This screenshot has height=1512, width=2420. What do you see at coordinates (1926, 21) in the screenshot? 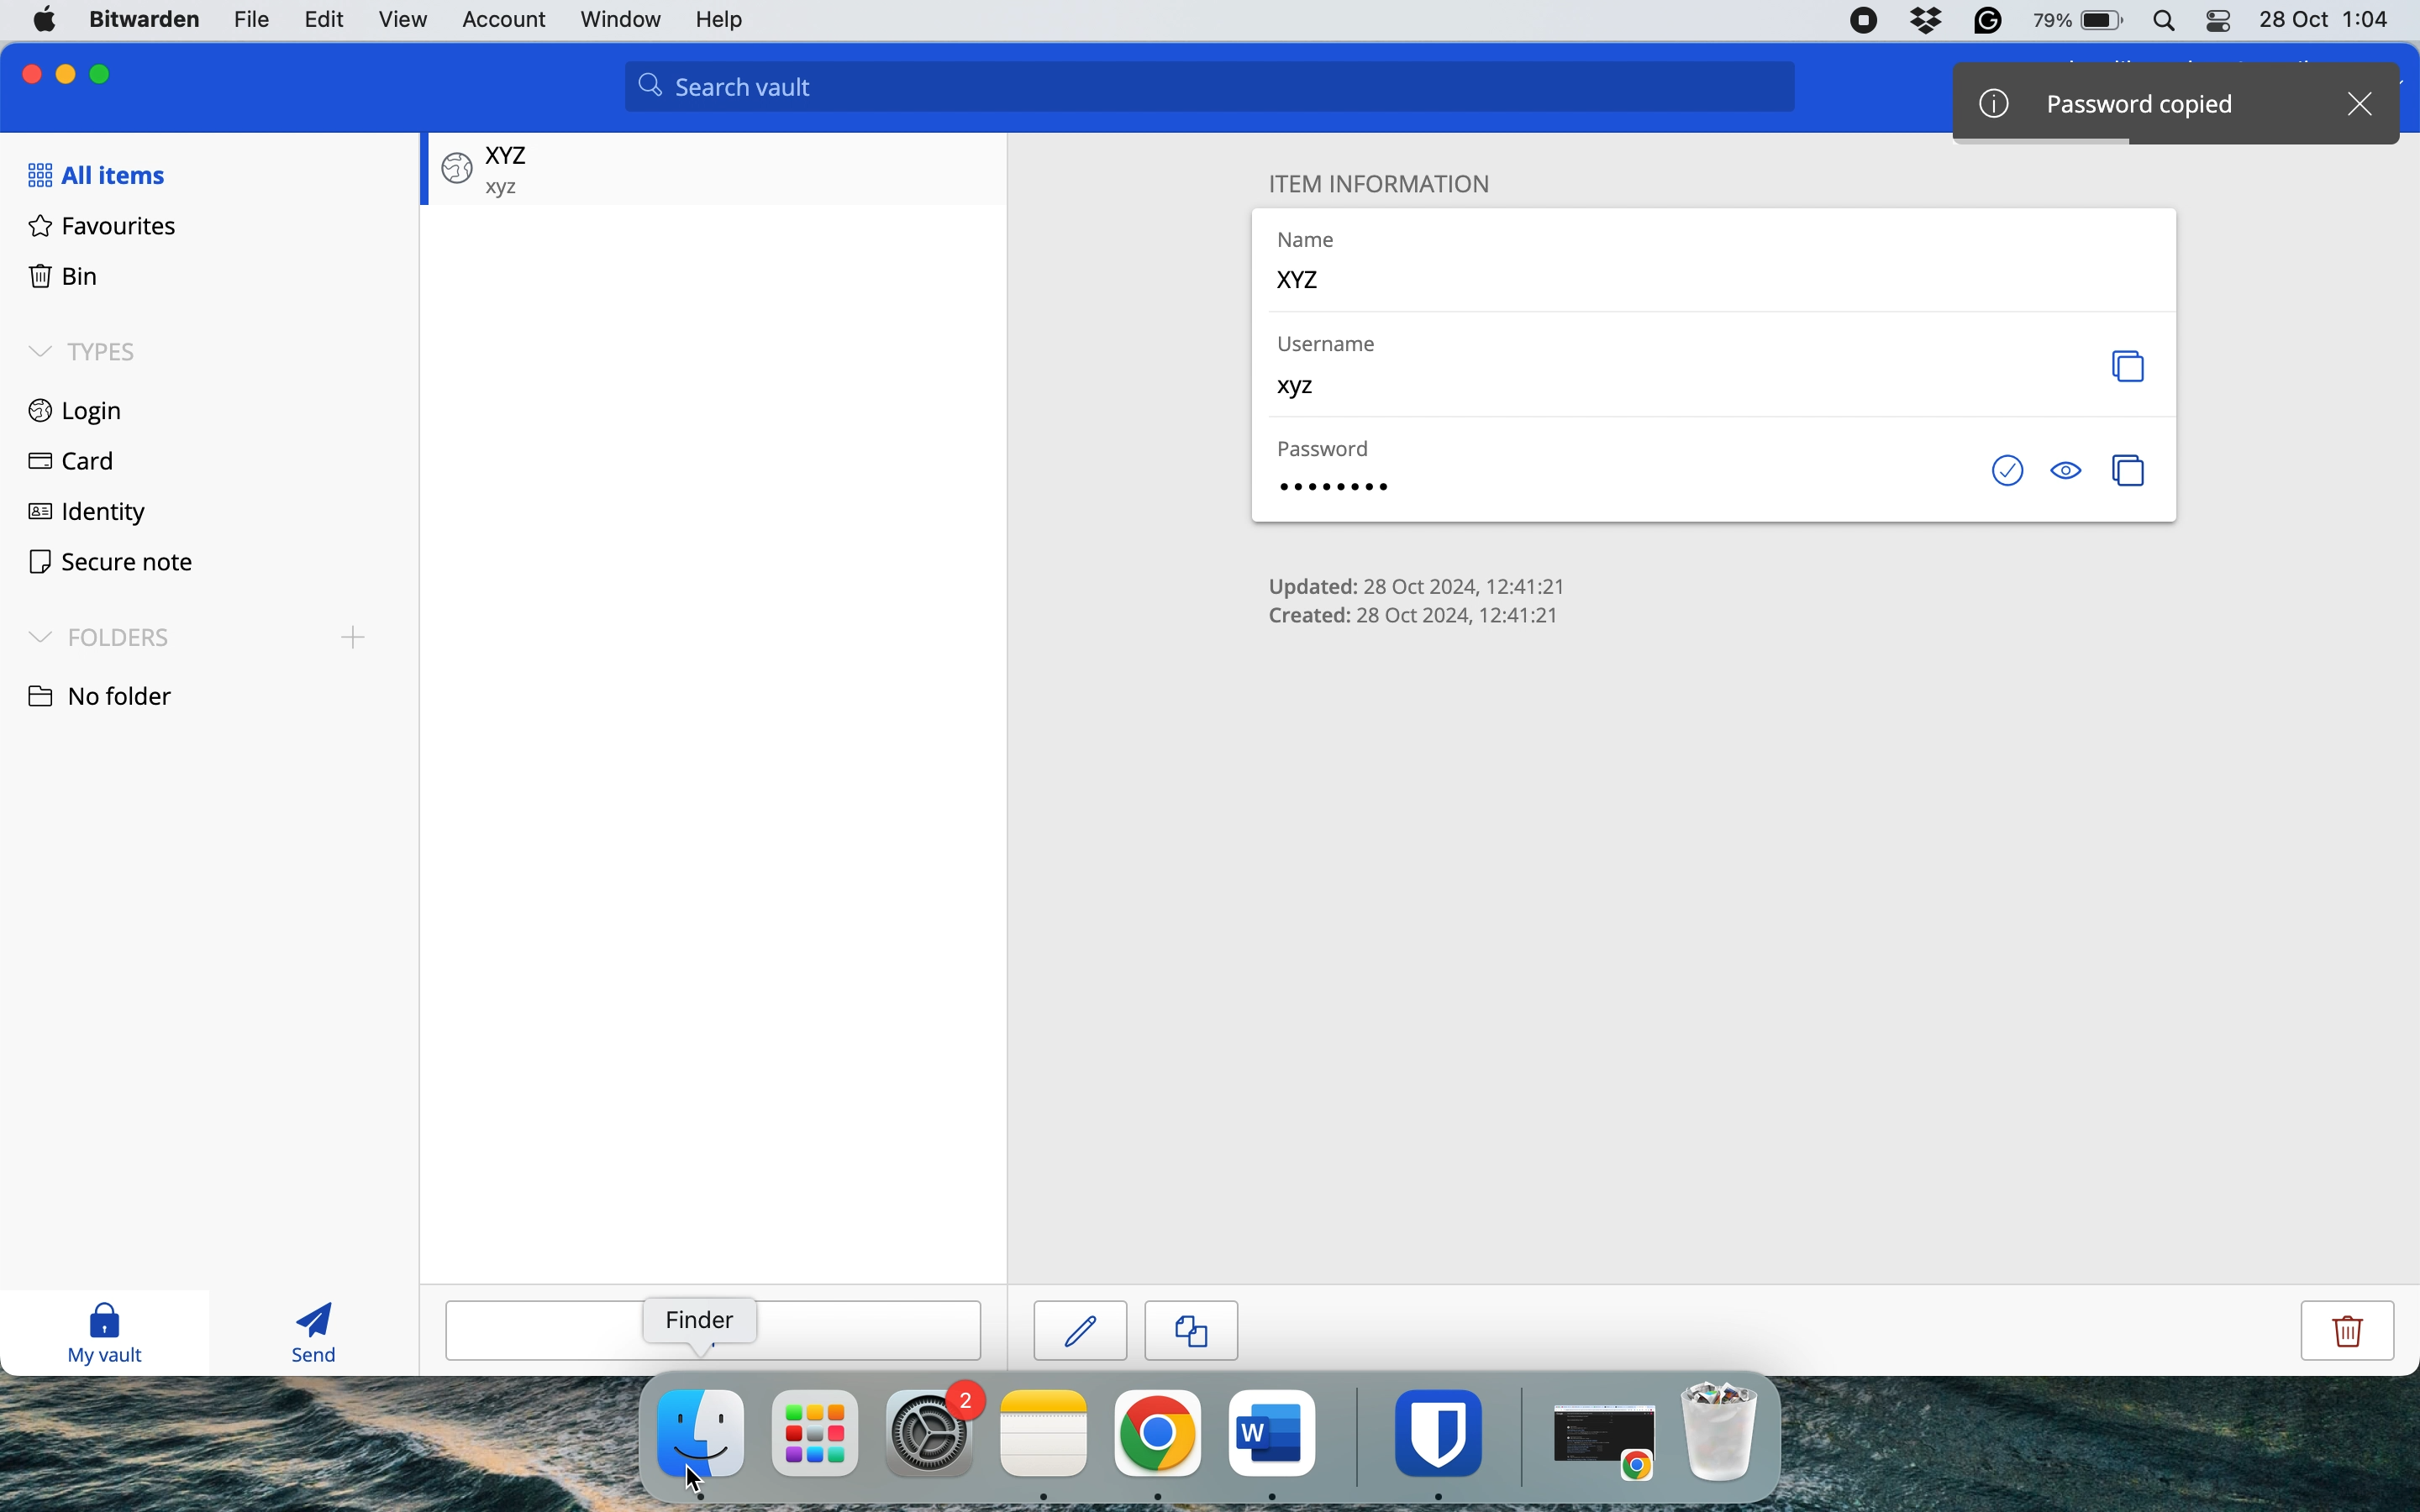
I see `dropbox` at bounding box center [1926, 21].